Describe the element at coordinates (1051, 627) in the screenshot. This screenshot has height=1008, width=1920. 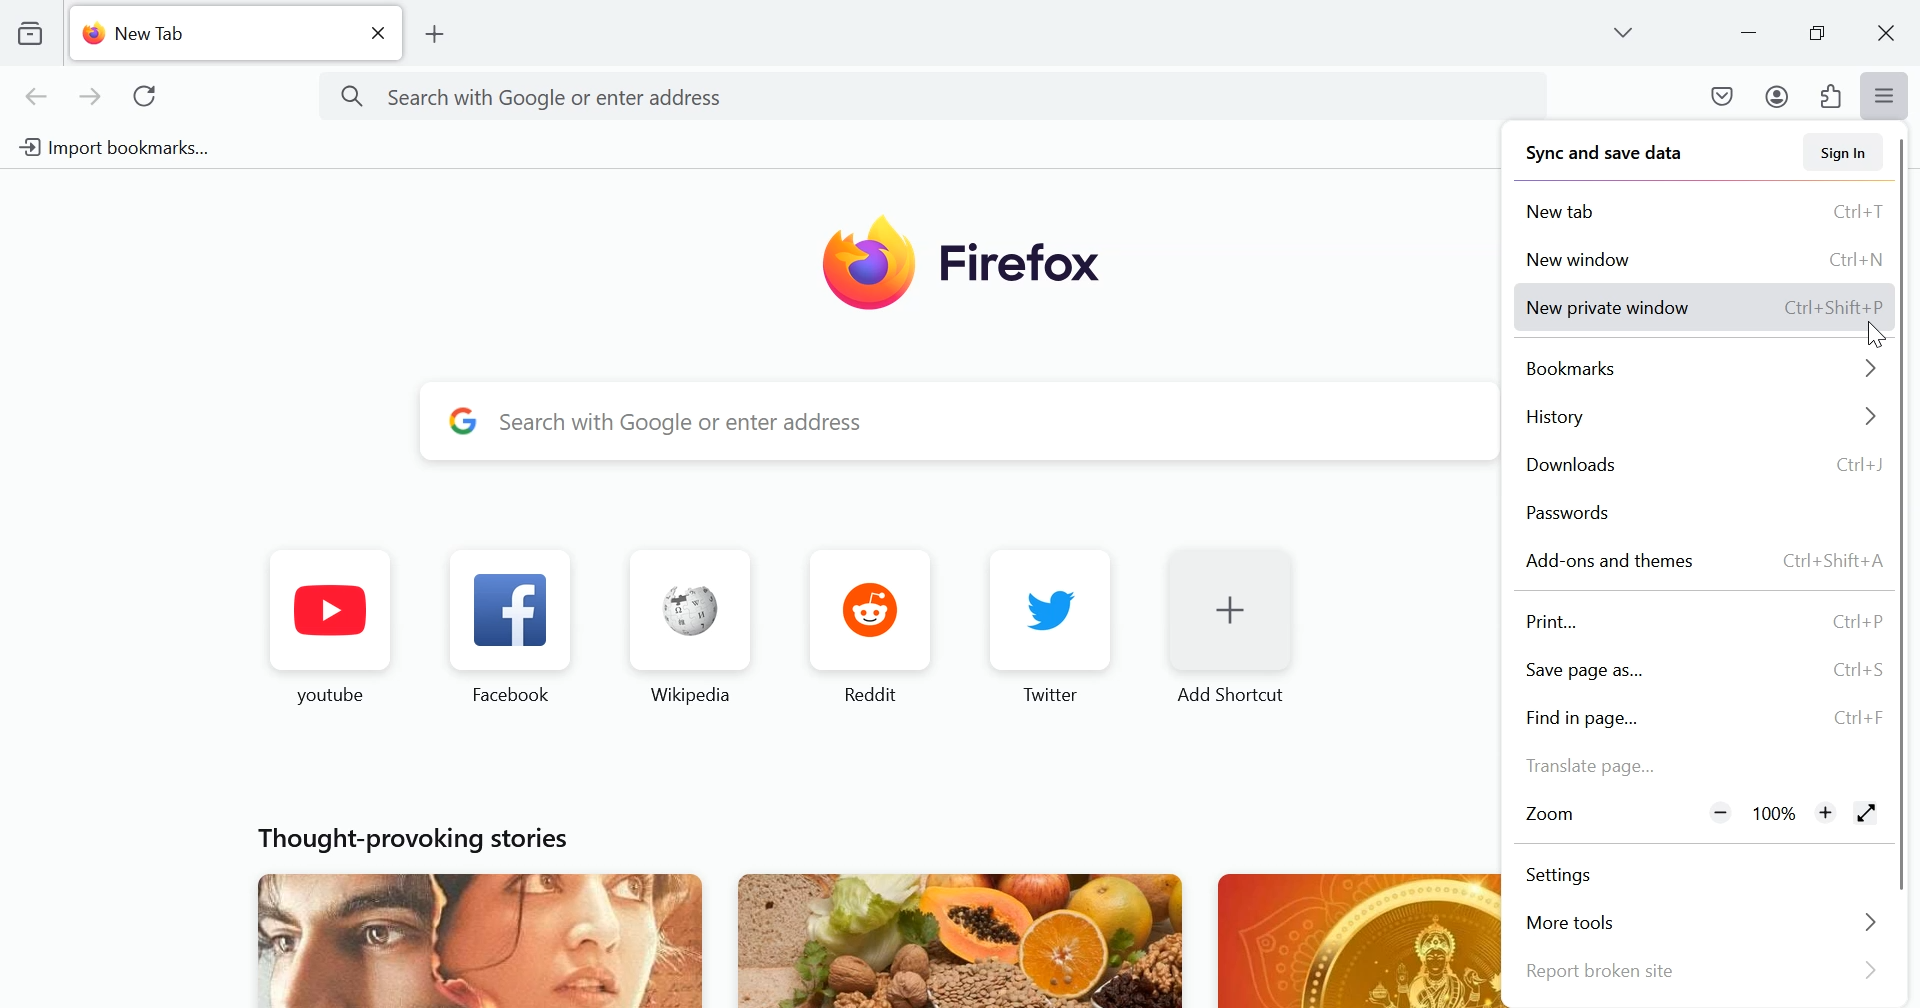
I see `Twitter` at that location.